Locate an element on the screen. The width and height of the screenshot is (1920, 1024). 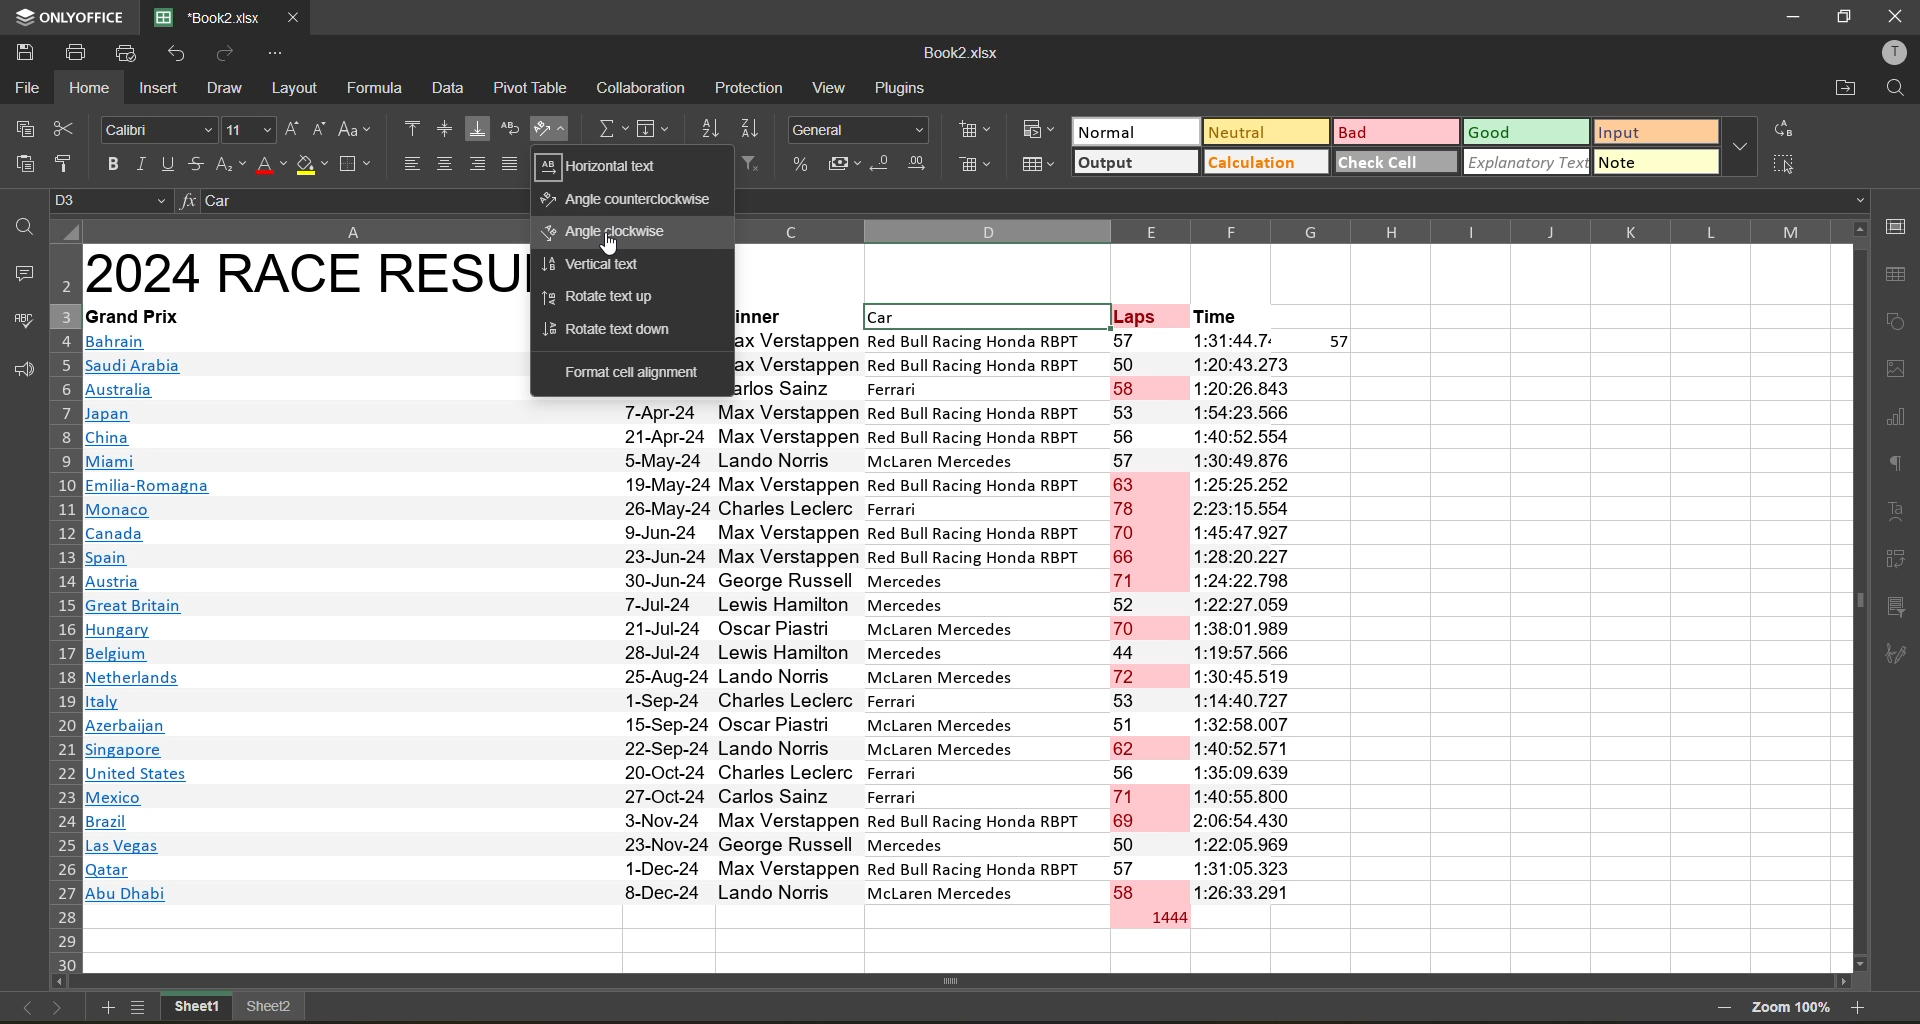
insert cells is located at coordinates (977, 133).